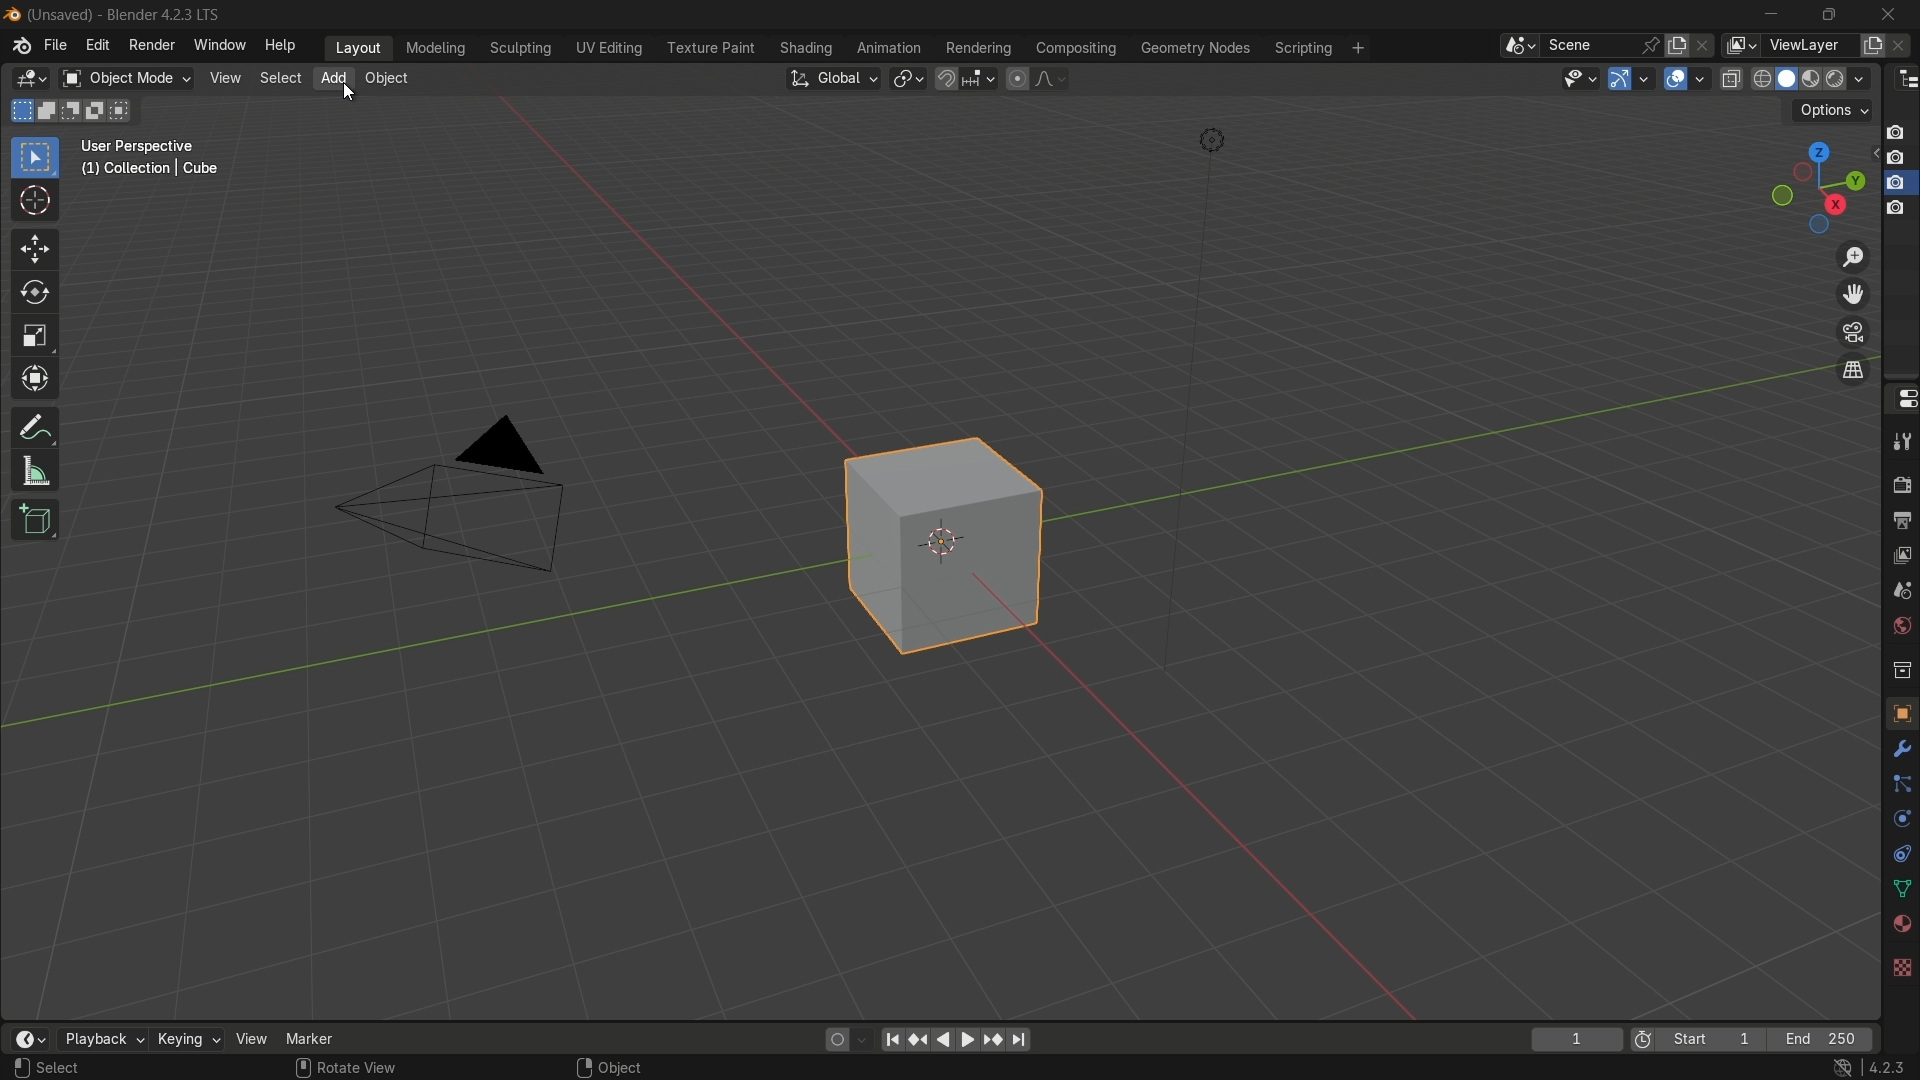  What do you see at coordinates (35, 337) in the screenshot?
I see `scale` at bounding box center [35, 337].